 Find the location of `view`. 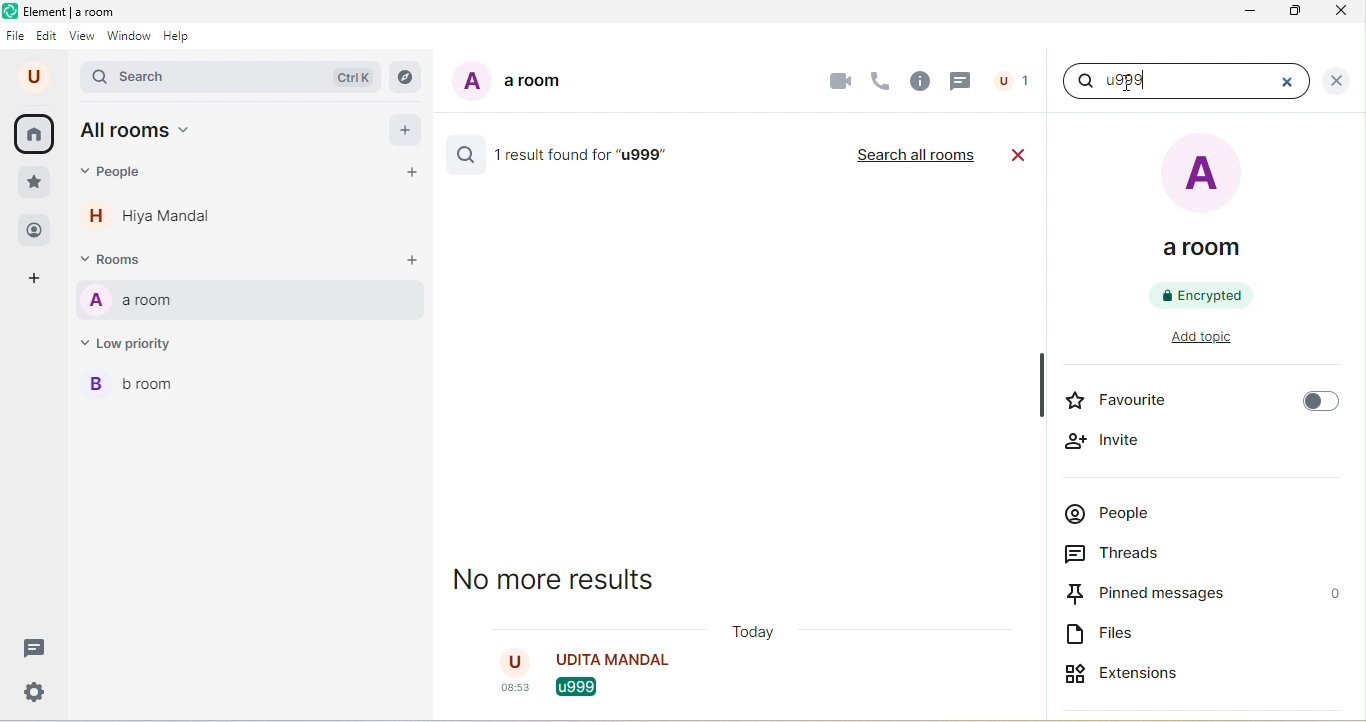

view is located at coordinates (82, 39).